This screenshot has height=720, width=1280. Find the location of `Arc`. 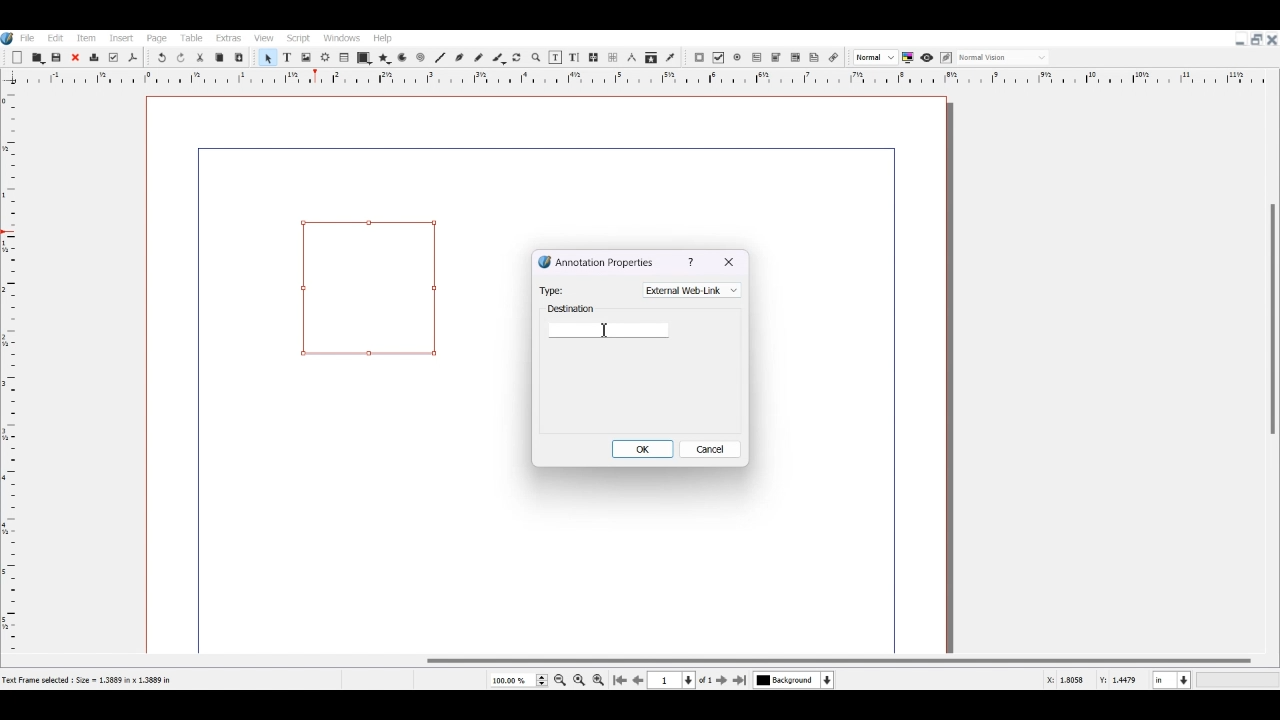

Arc is located at coordinates (402, 59).